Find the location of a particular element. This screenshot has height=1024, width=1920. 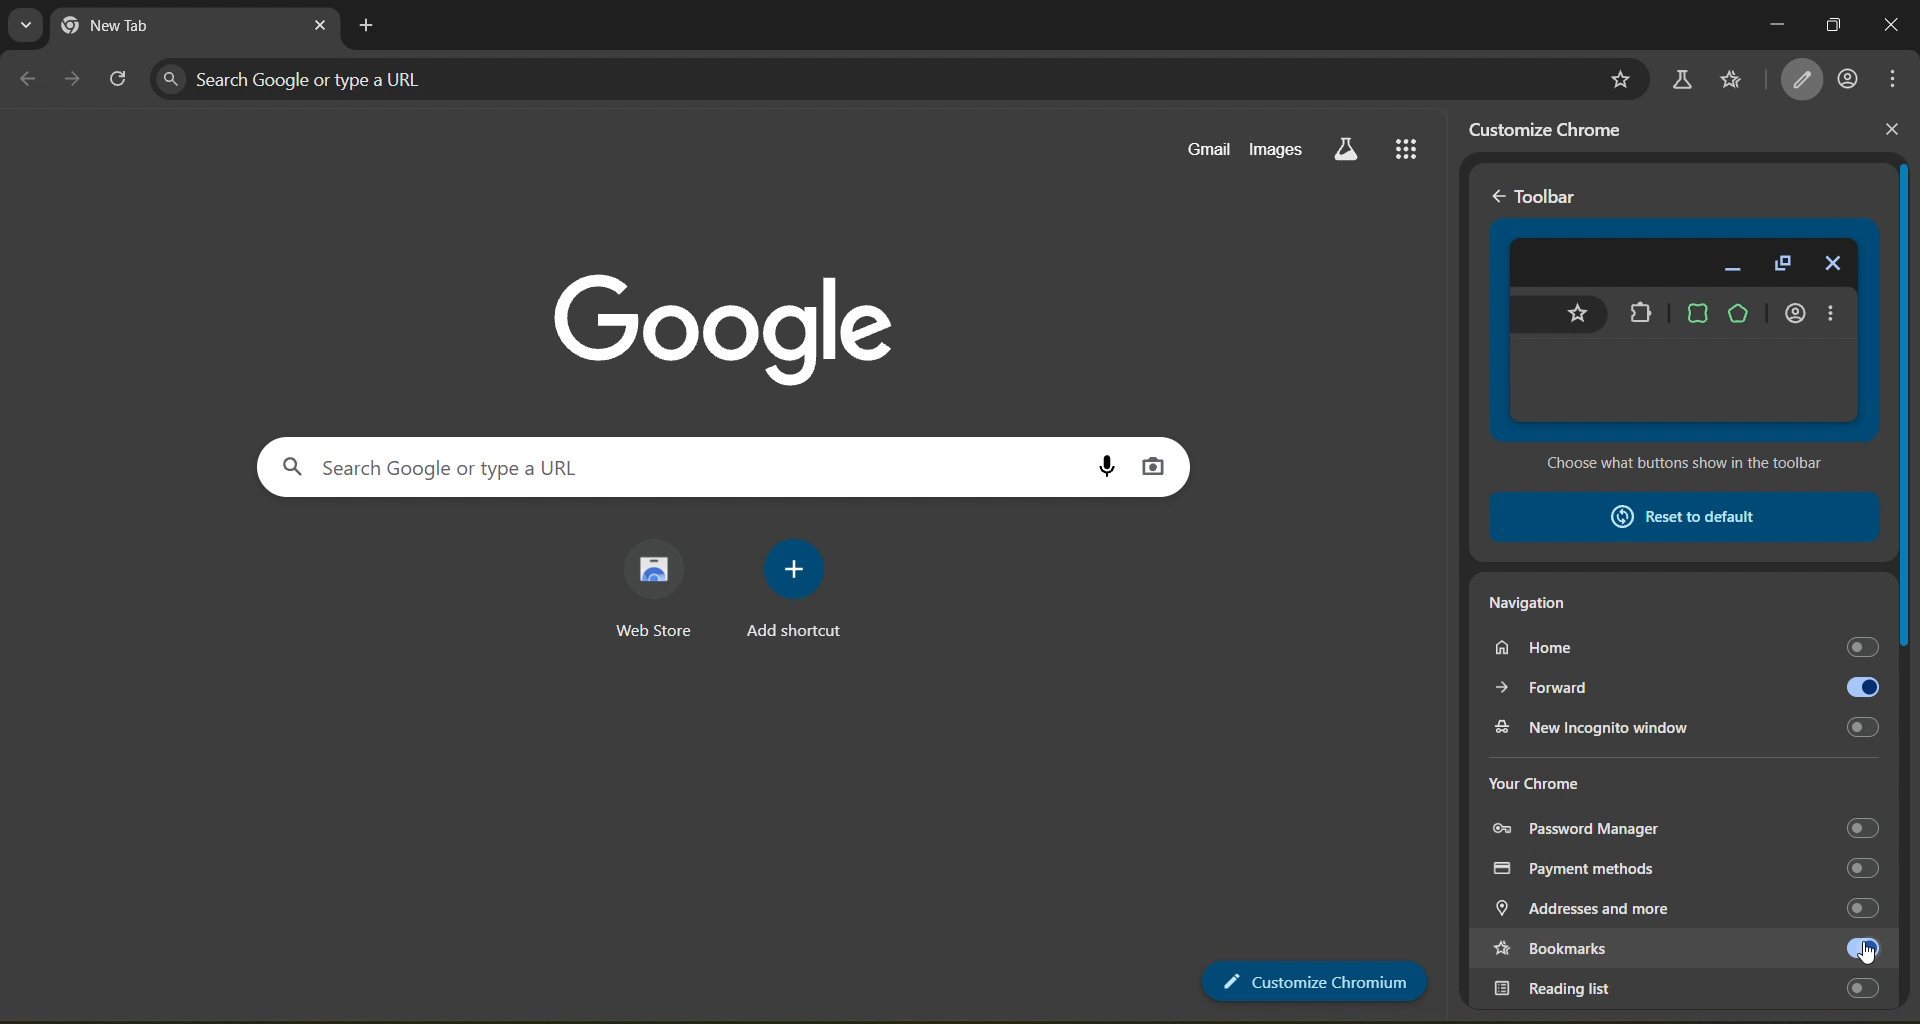

add shortcut is located at coordinates (802, 592).